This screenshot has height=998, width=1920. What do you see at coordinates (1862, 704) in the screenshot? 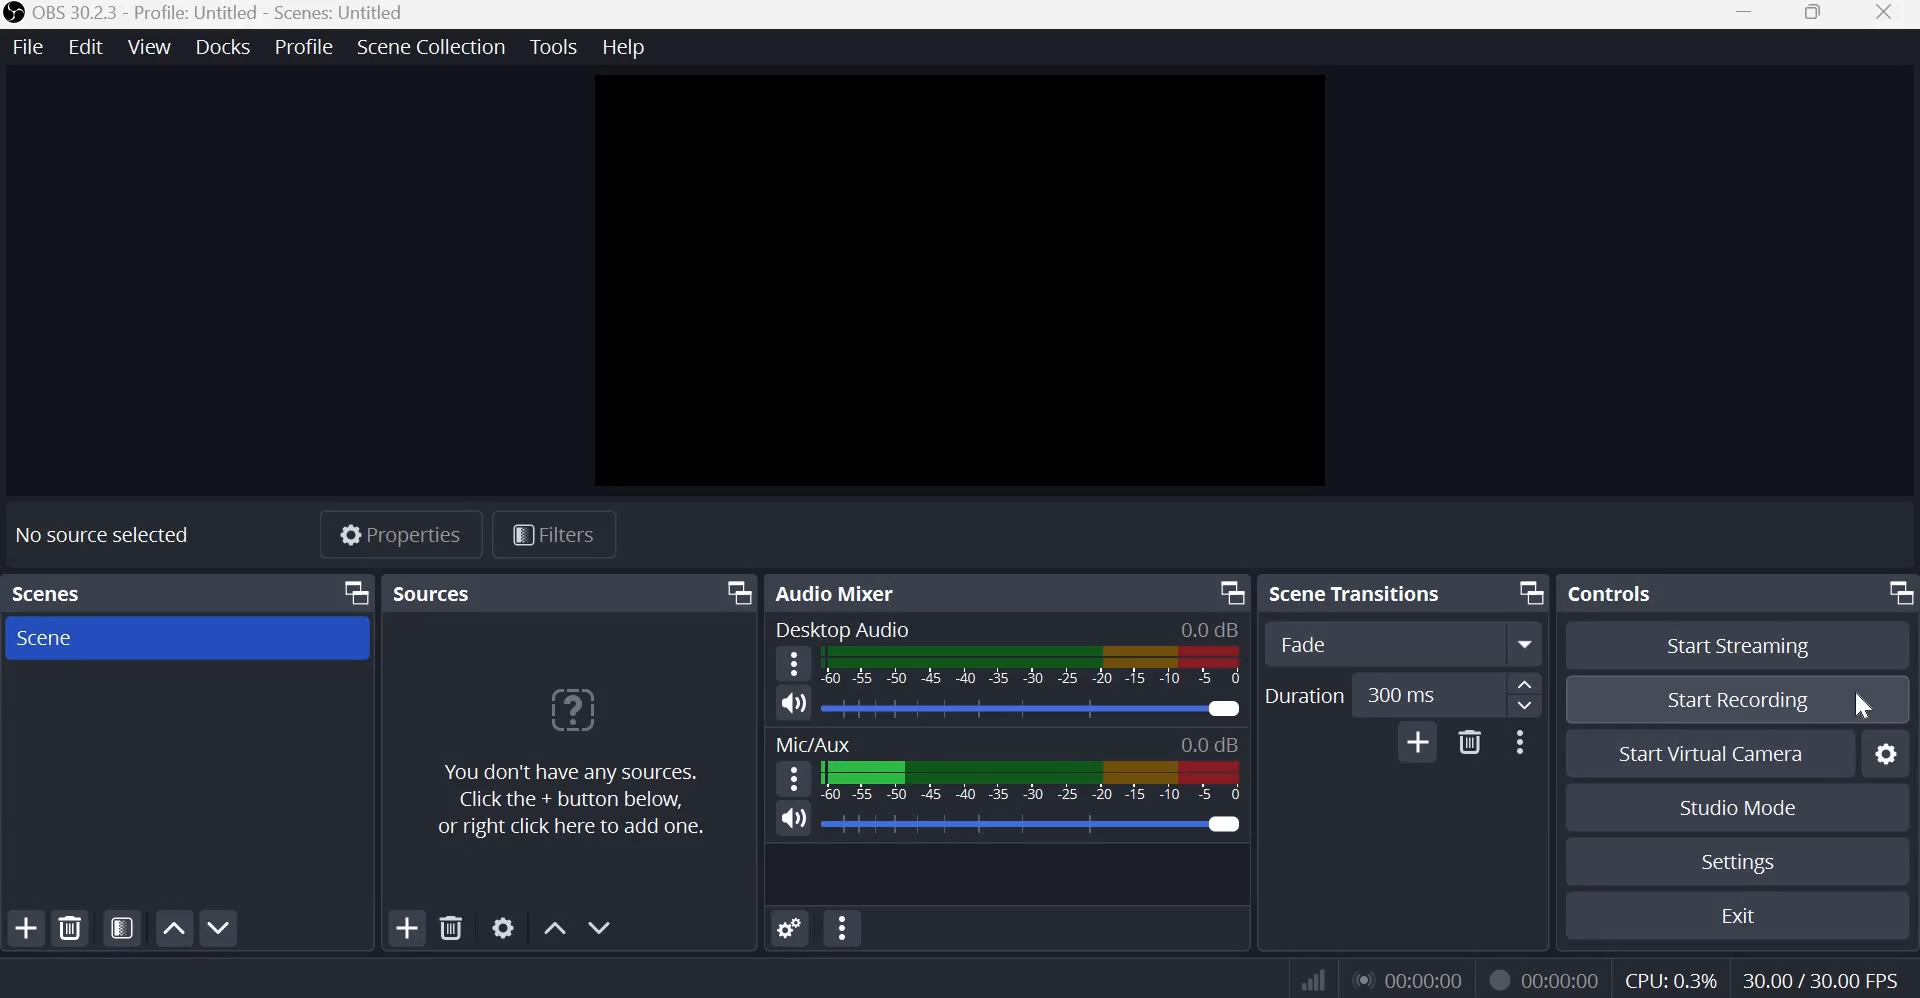
I see `Cursor` at bounding box center [1862, 704].